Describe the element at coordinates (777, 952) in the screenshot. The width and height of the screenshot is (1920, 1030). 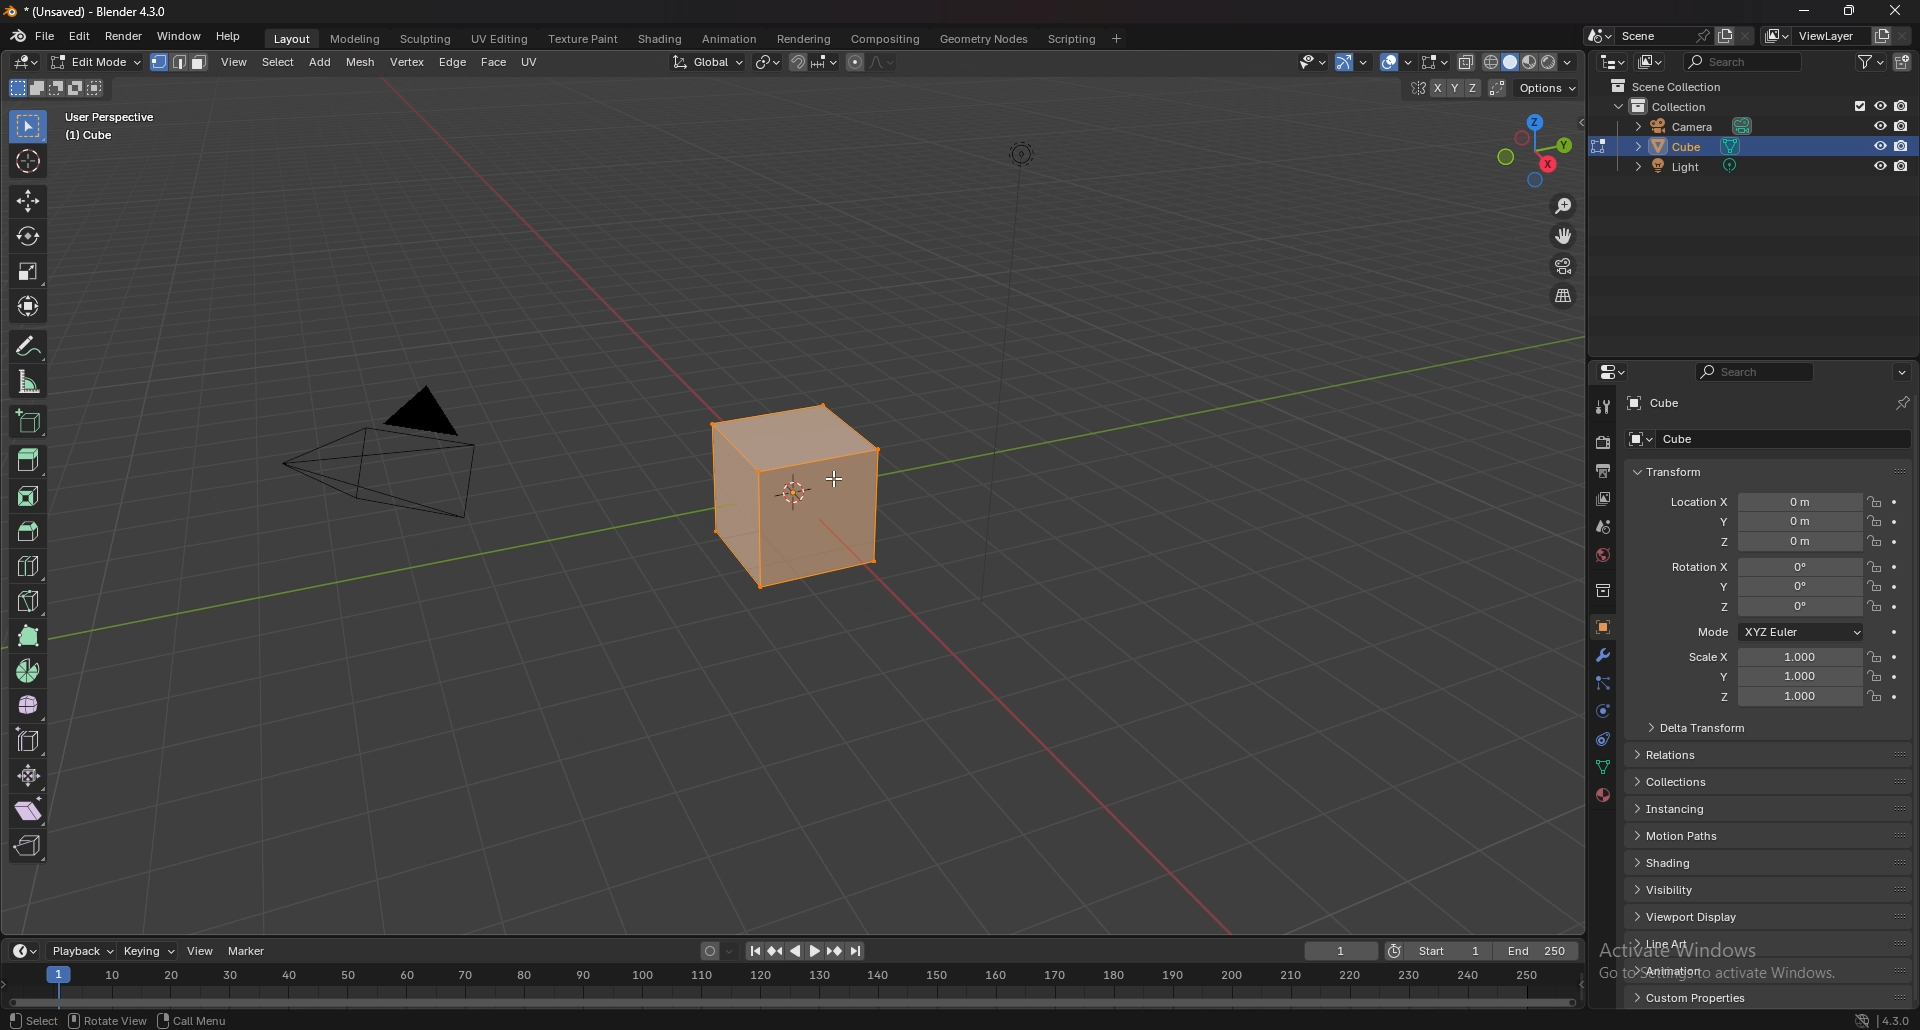
I see `jump to keyframe` at that location.